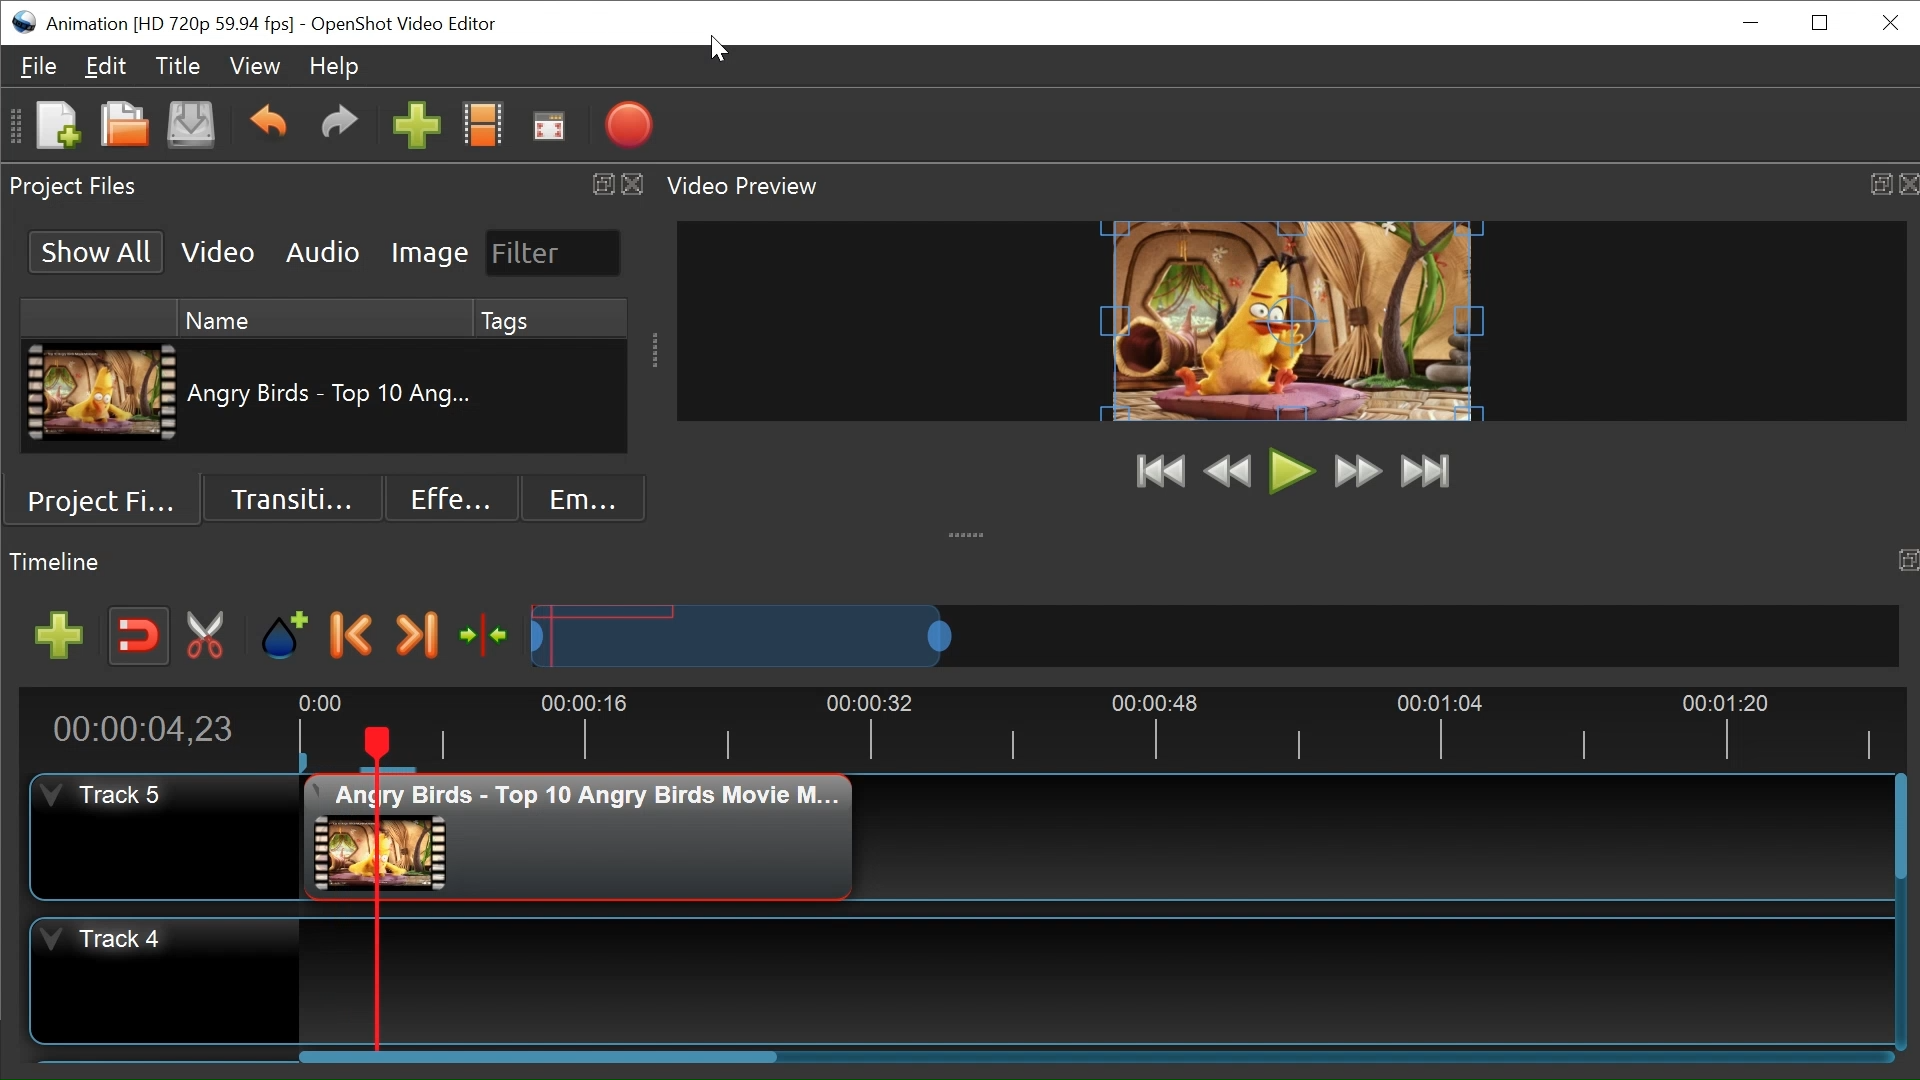 The width and height of the screenshot is (1920, 1080). Describe the element at coordinates (171, 25) in the screenshot. I see `Project Name` at that location.